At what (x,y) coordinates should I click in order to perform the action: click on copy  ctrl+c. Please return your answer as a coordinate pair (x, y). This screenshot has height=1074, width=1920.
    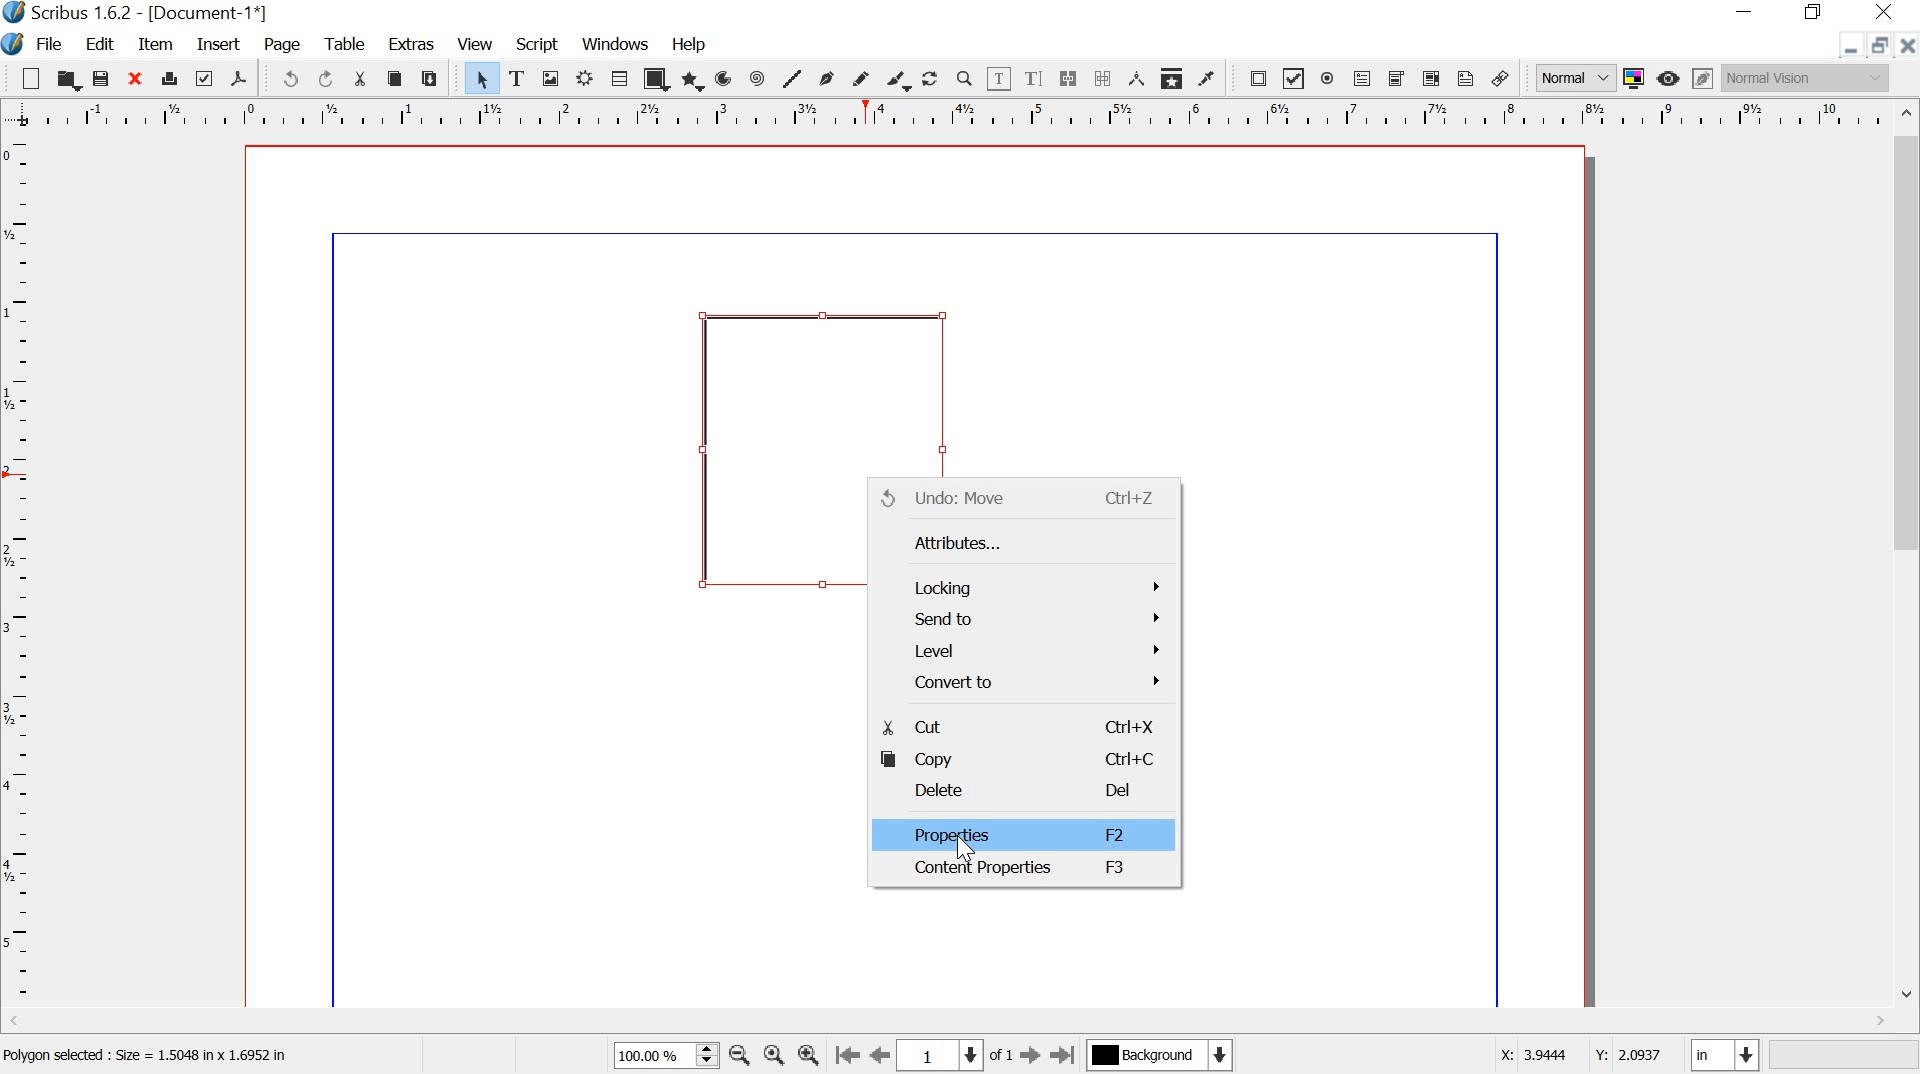
    Looking at the image, I should click on (1024, 757).